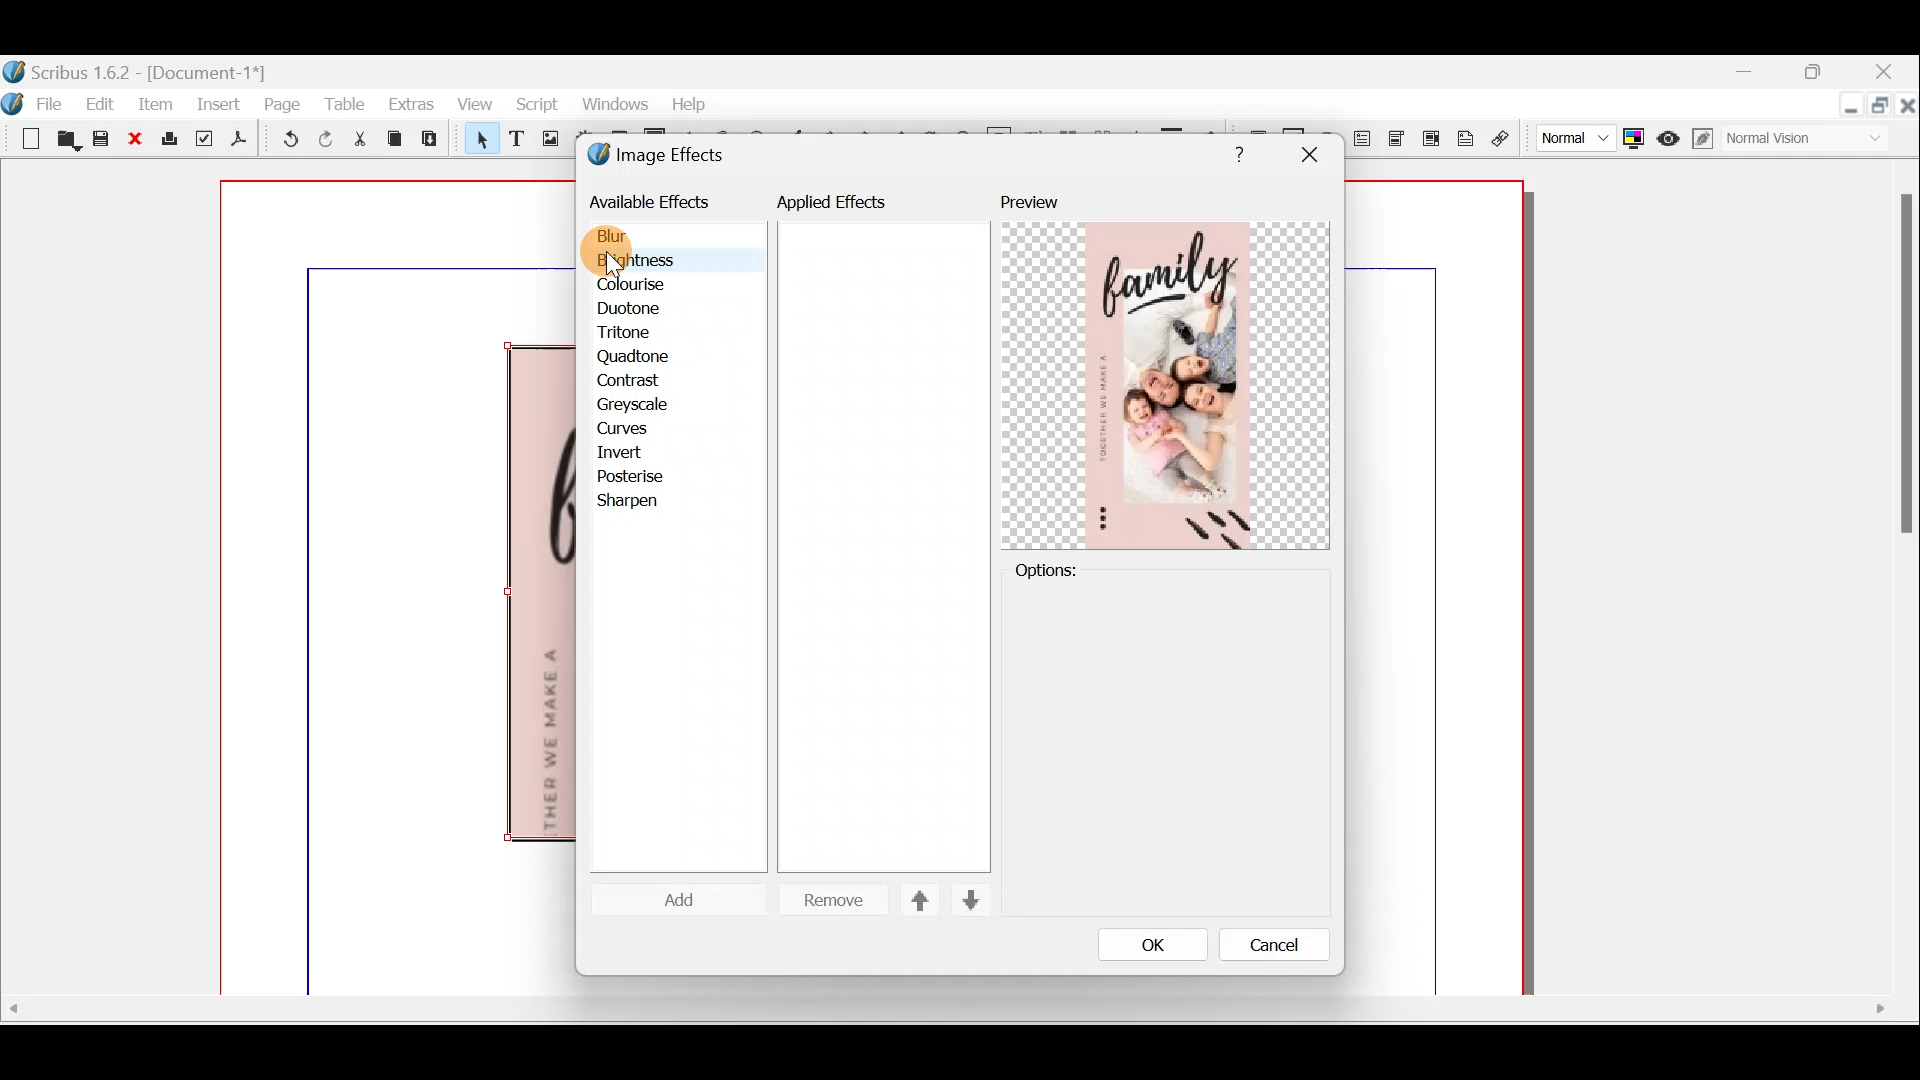  I want to click on Applied effects, so click(848, 207).